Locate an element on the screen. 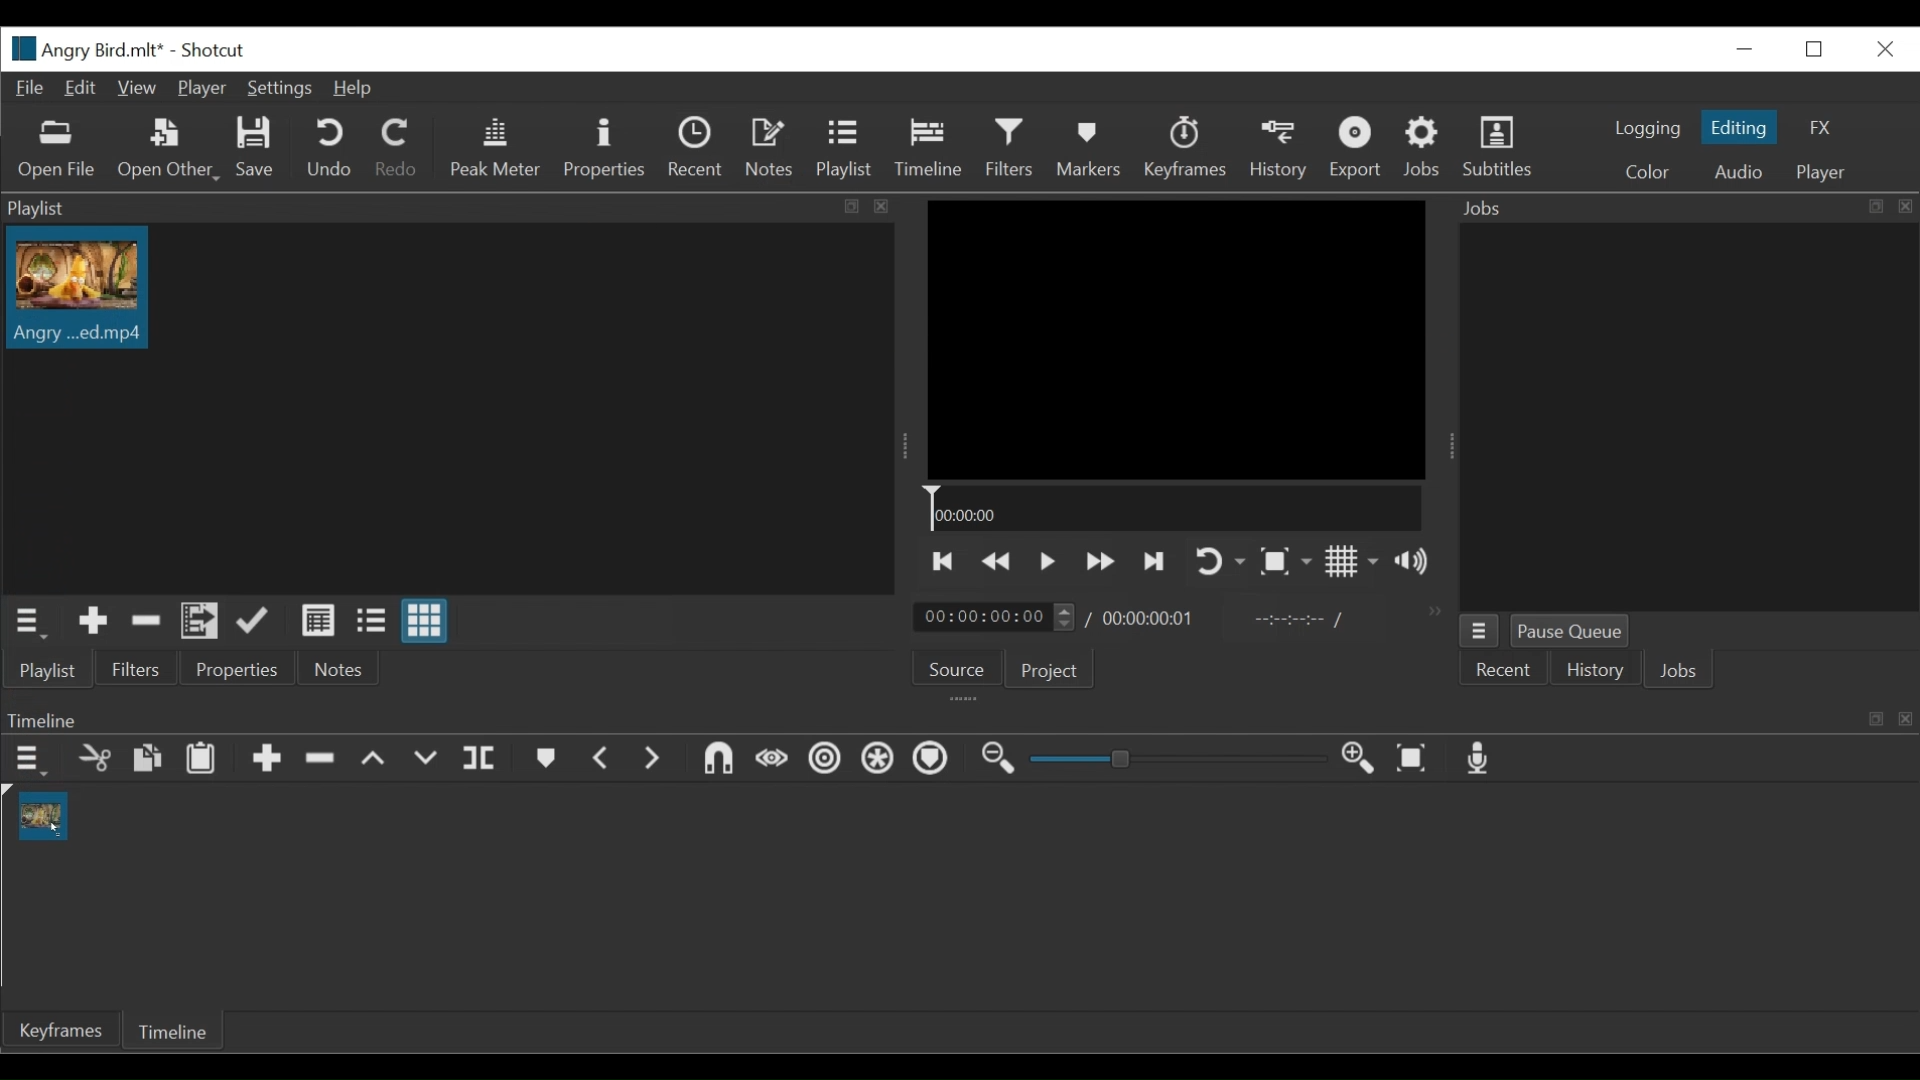 The image size is (1920, 1080). Timeline is located at coordinates (170, 1030).